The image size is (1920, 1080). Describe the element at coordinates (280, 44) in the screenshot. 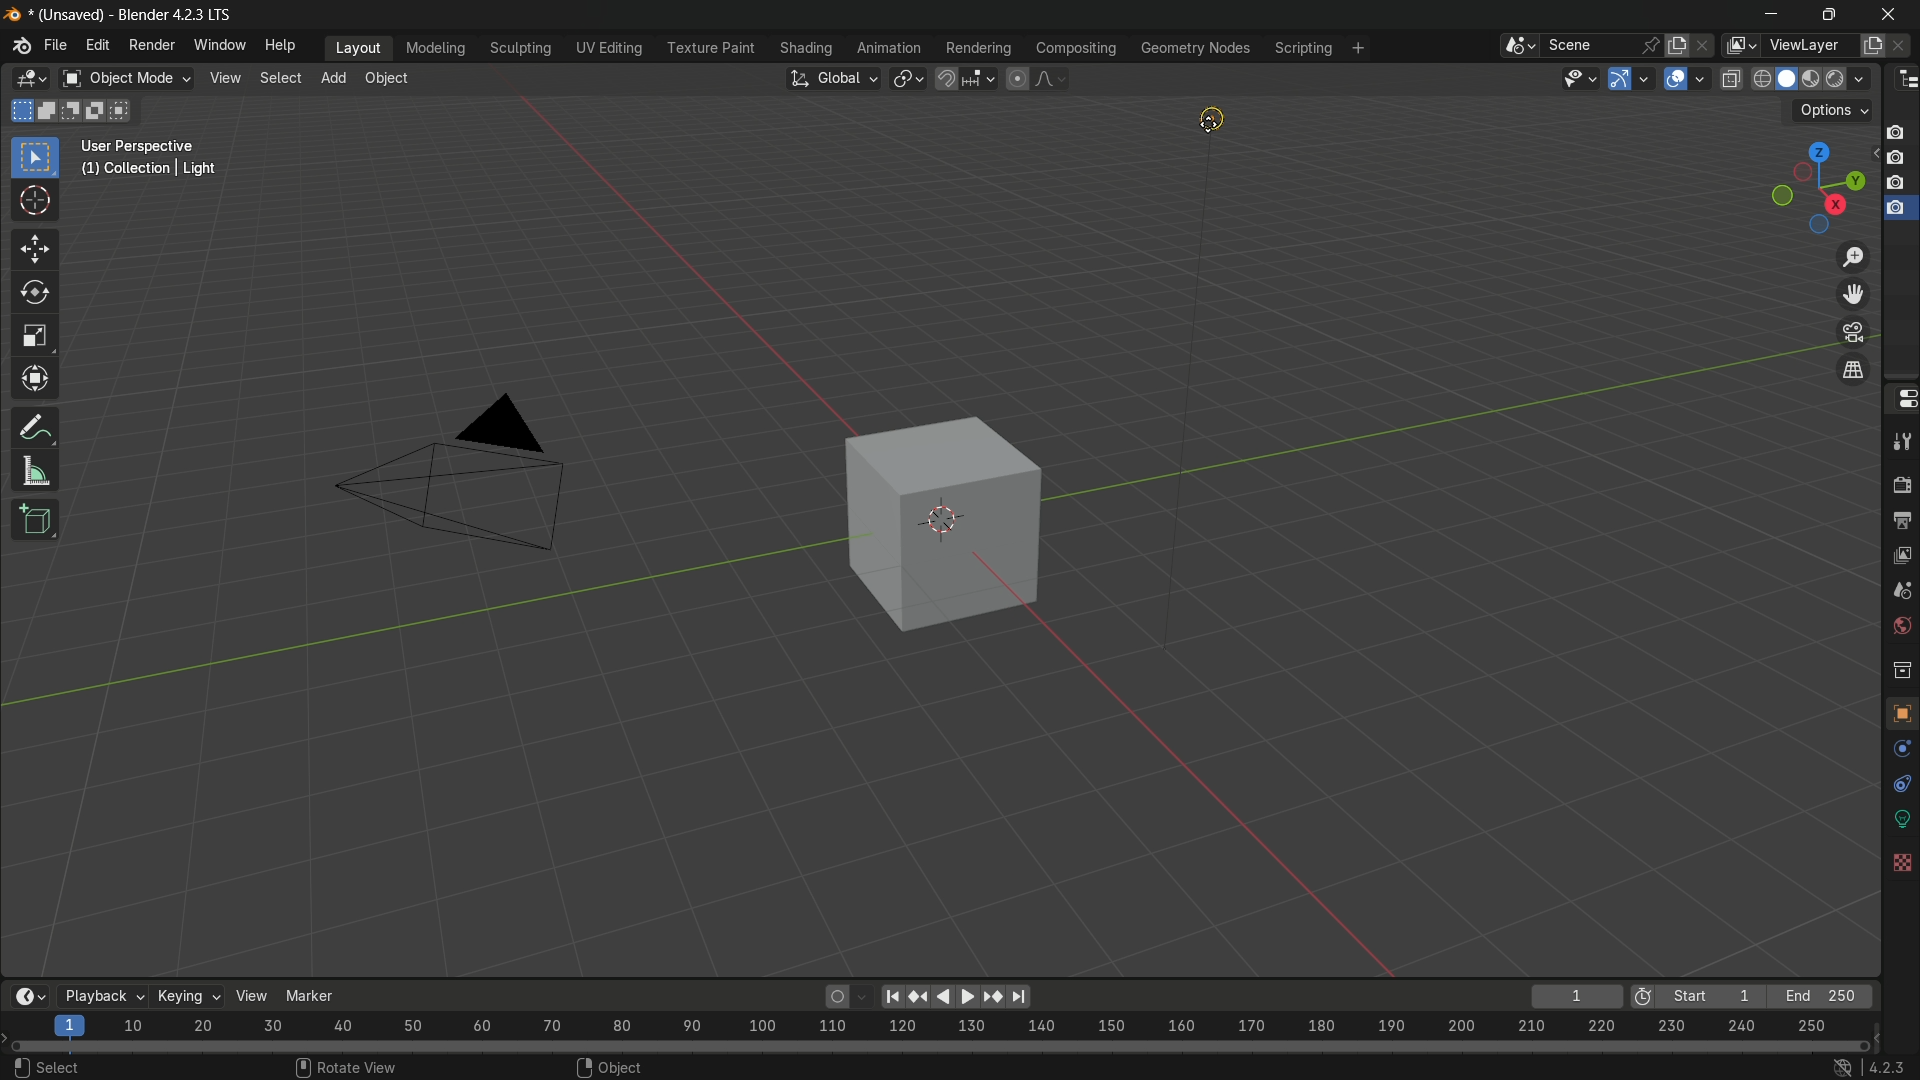

I see `help menu` at that location.